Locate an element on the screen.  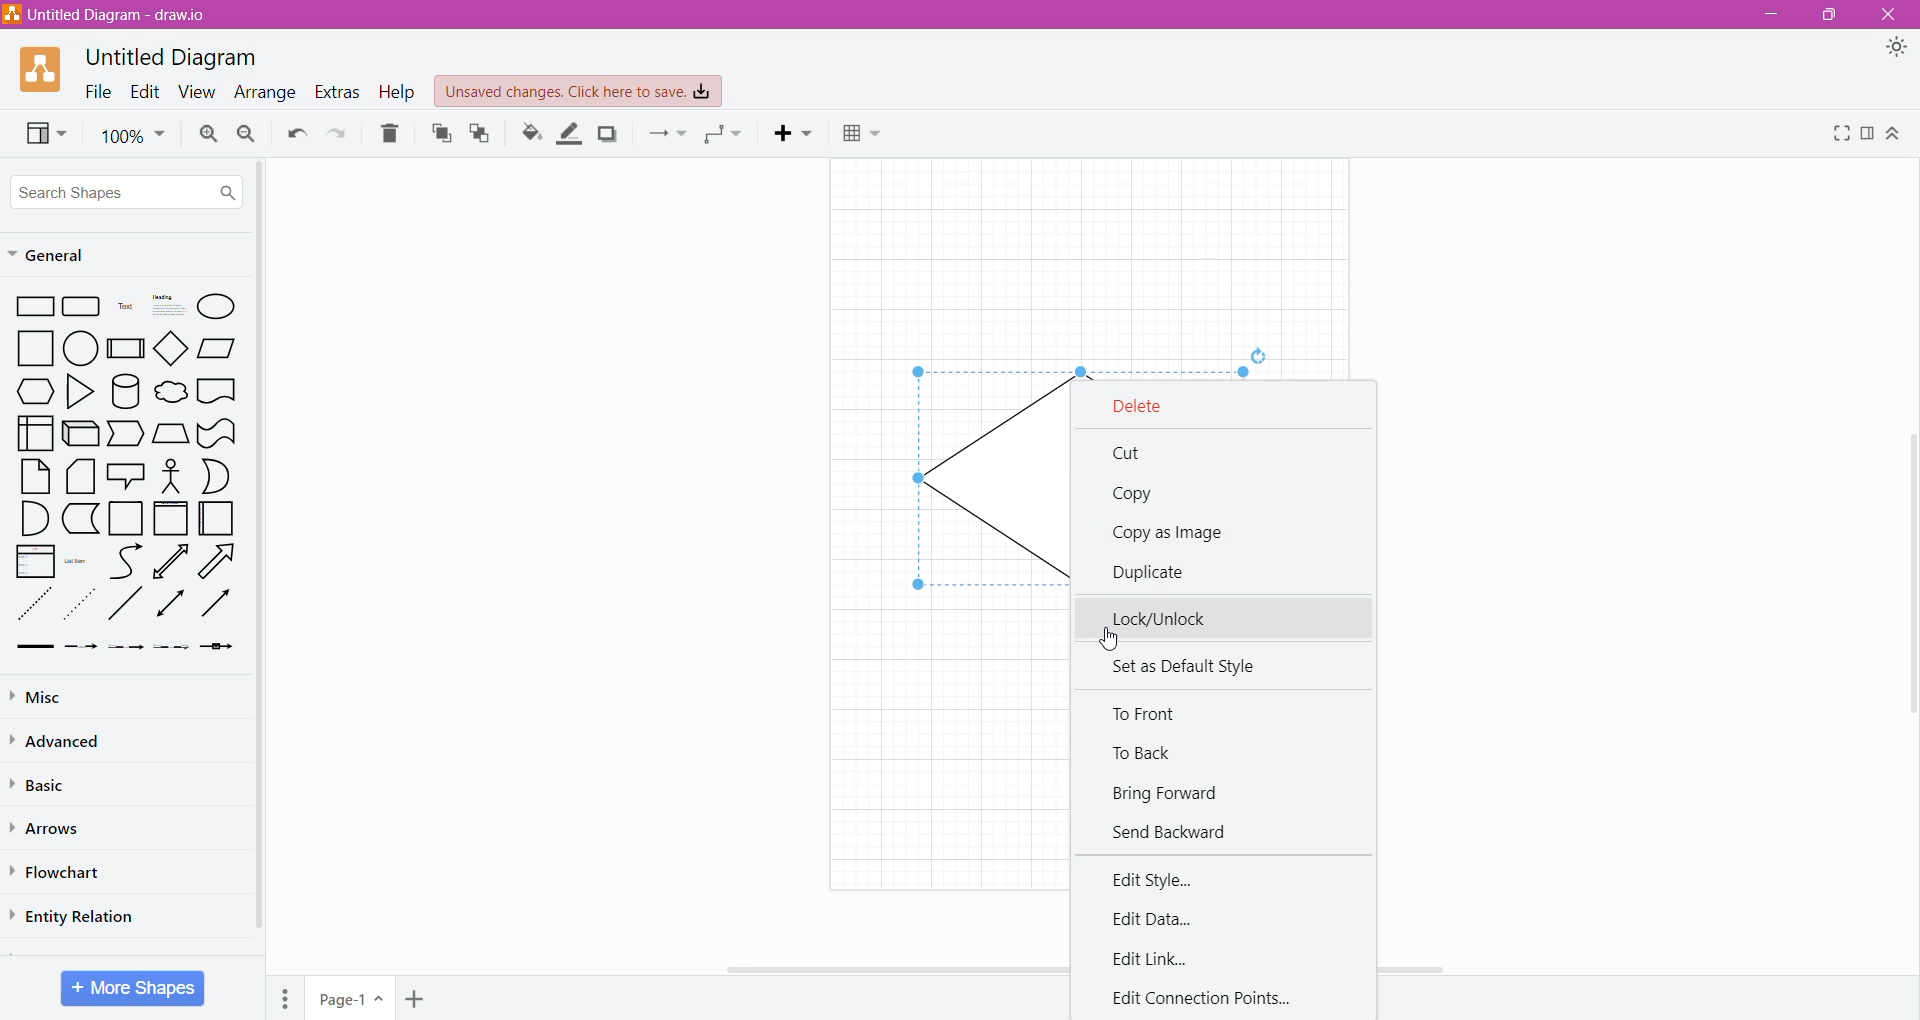
To Back is located at coordinates (1146, 756).